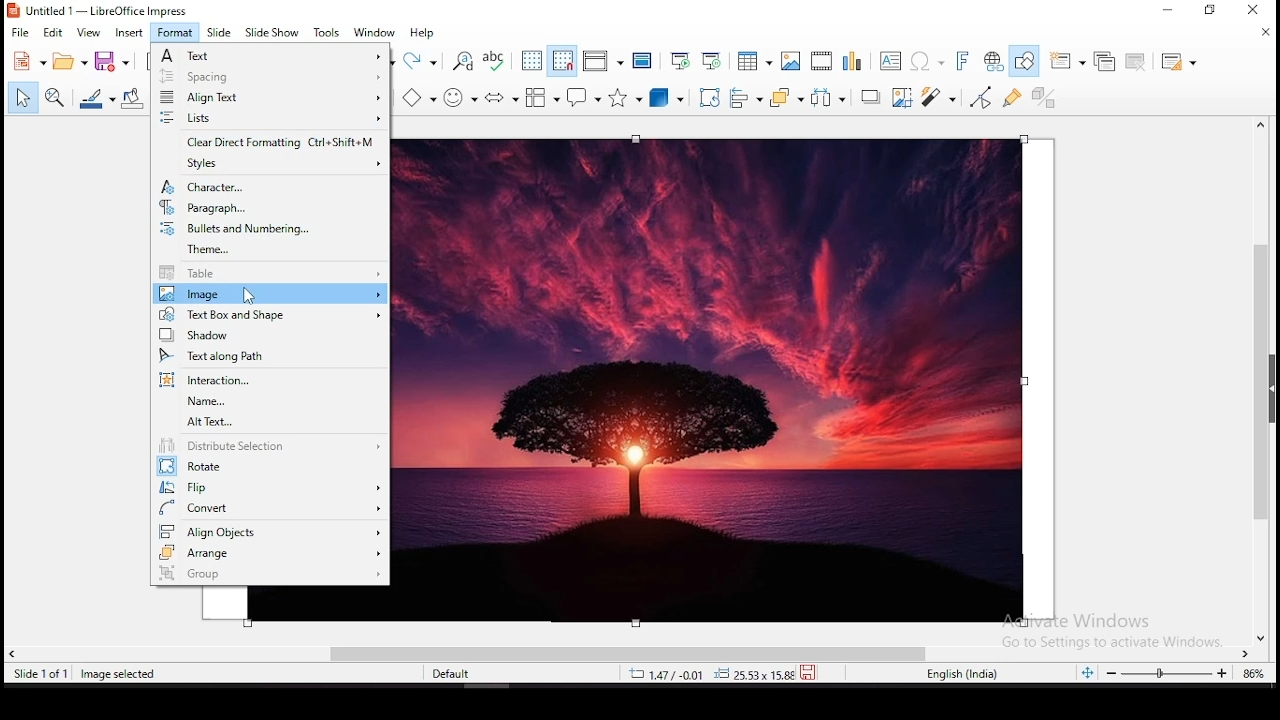 This screenshot has width=1280, height=720. I want to click on zoom slider, so click(1167, 674).